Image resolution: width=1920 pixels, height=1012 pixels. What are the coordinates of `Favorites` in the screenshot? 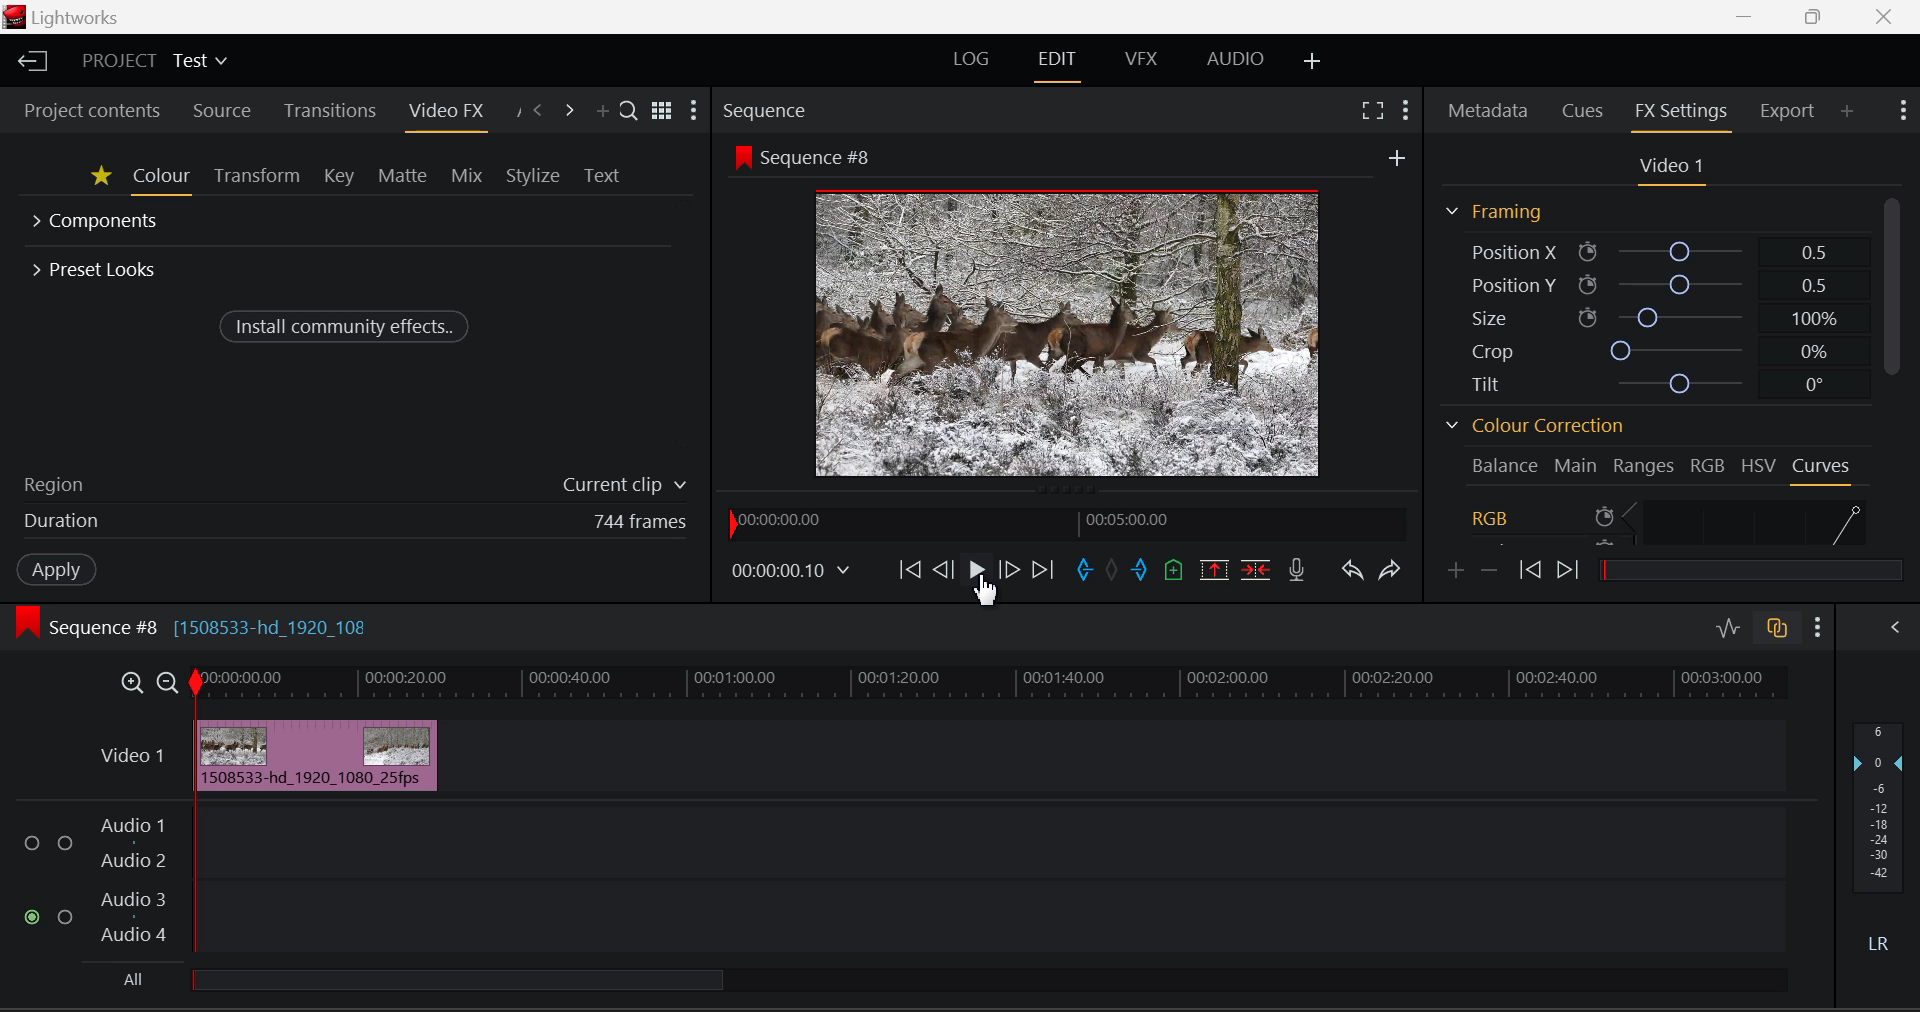 It's located at (100, 179).